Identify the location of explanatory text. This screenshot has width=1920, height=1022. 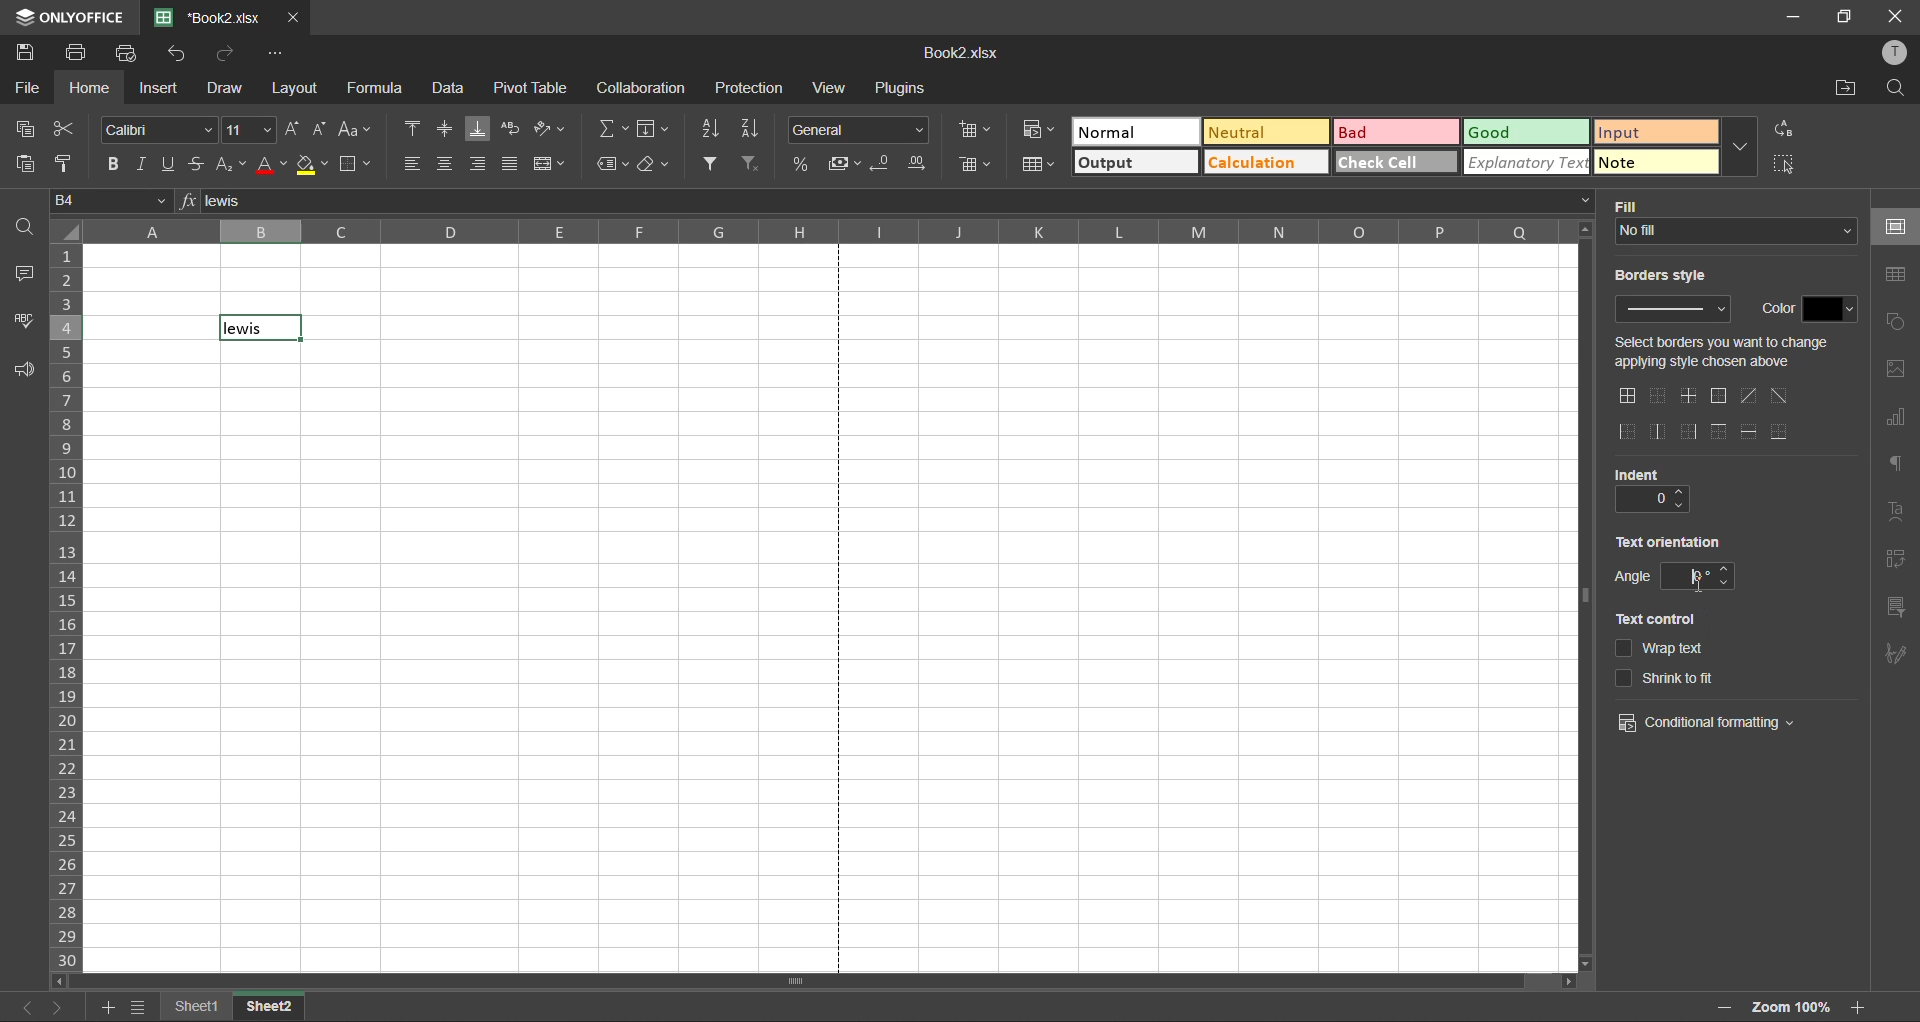
(1527, 164).